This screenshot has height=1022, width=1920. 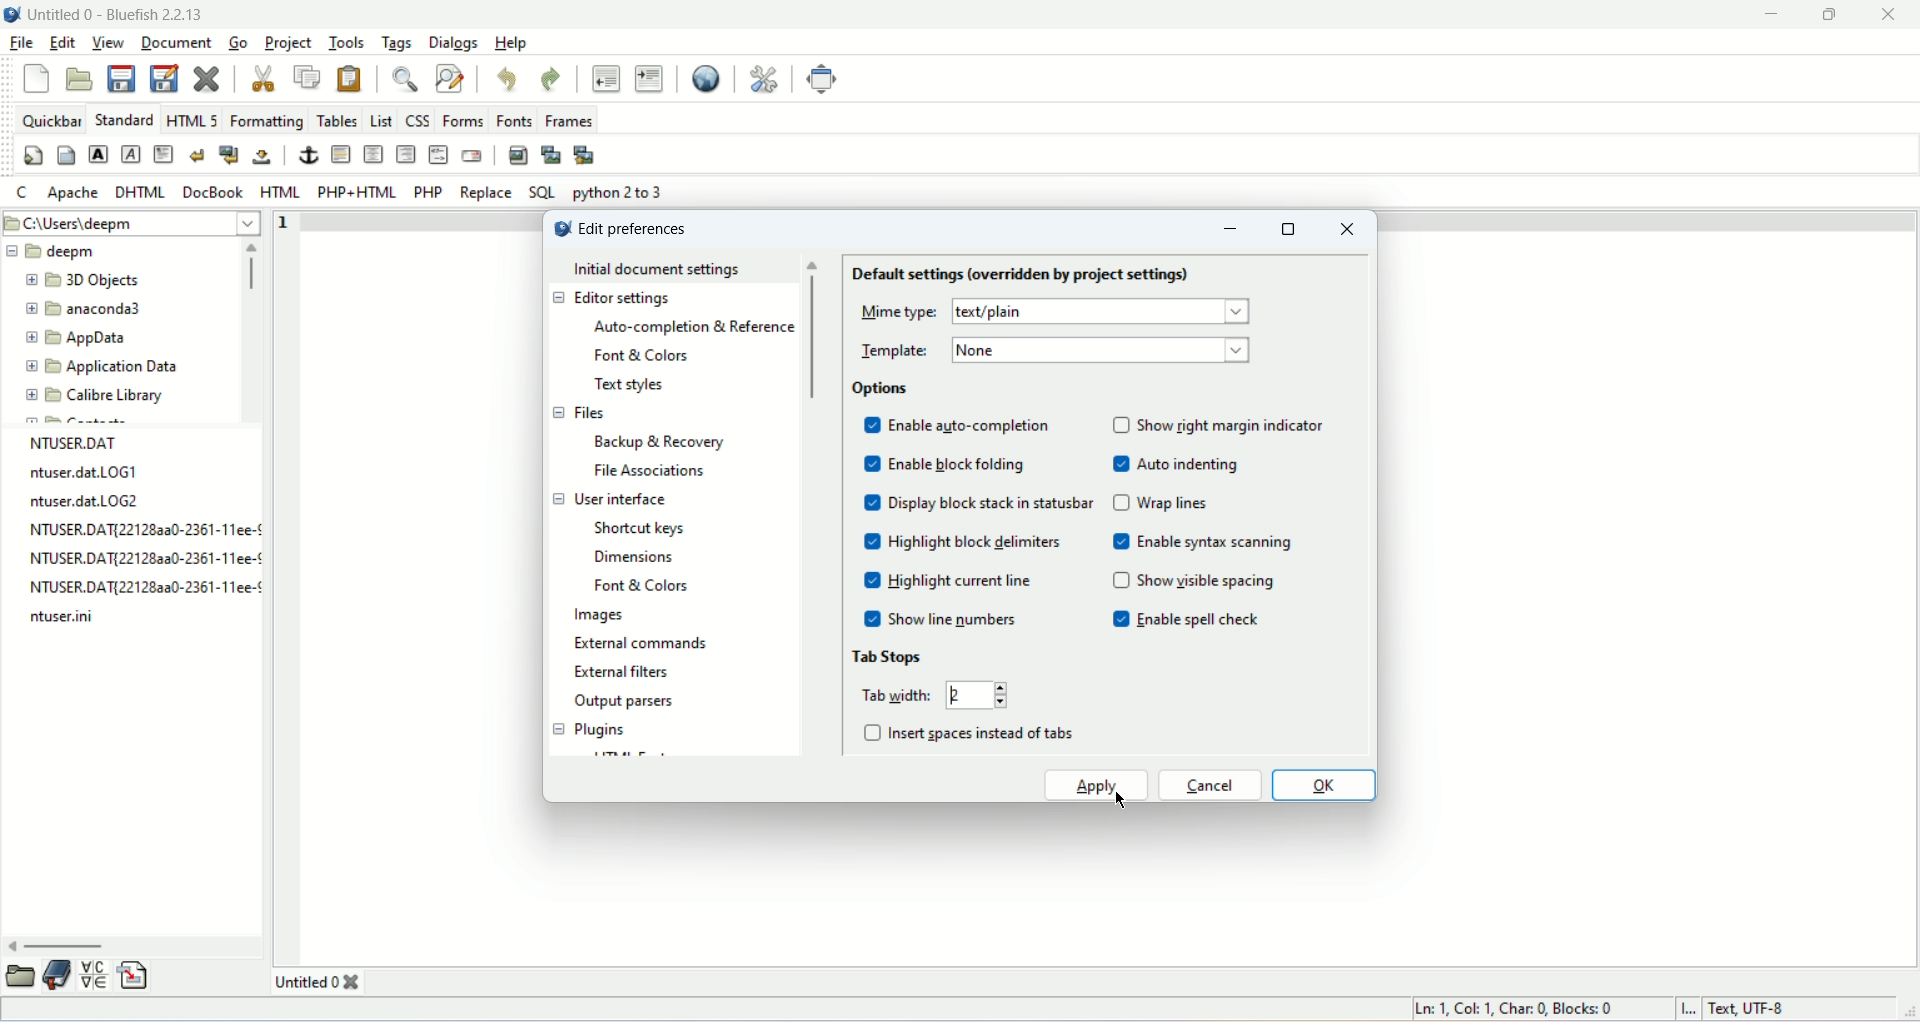 I want to click on cursor, so click(x=1123, y=796).